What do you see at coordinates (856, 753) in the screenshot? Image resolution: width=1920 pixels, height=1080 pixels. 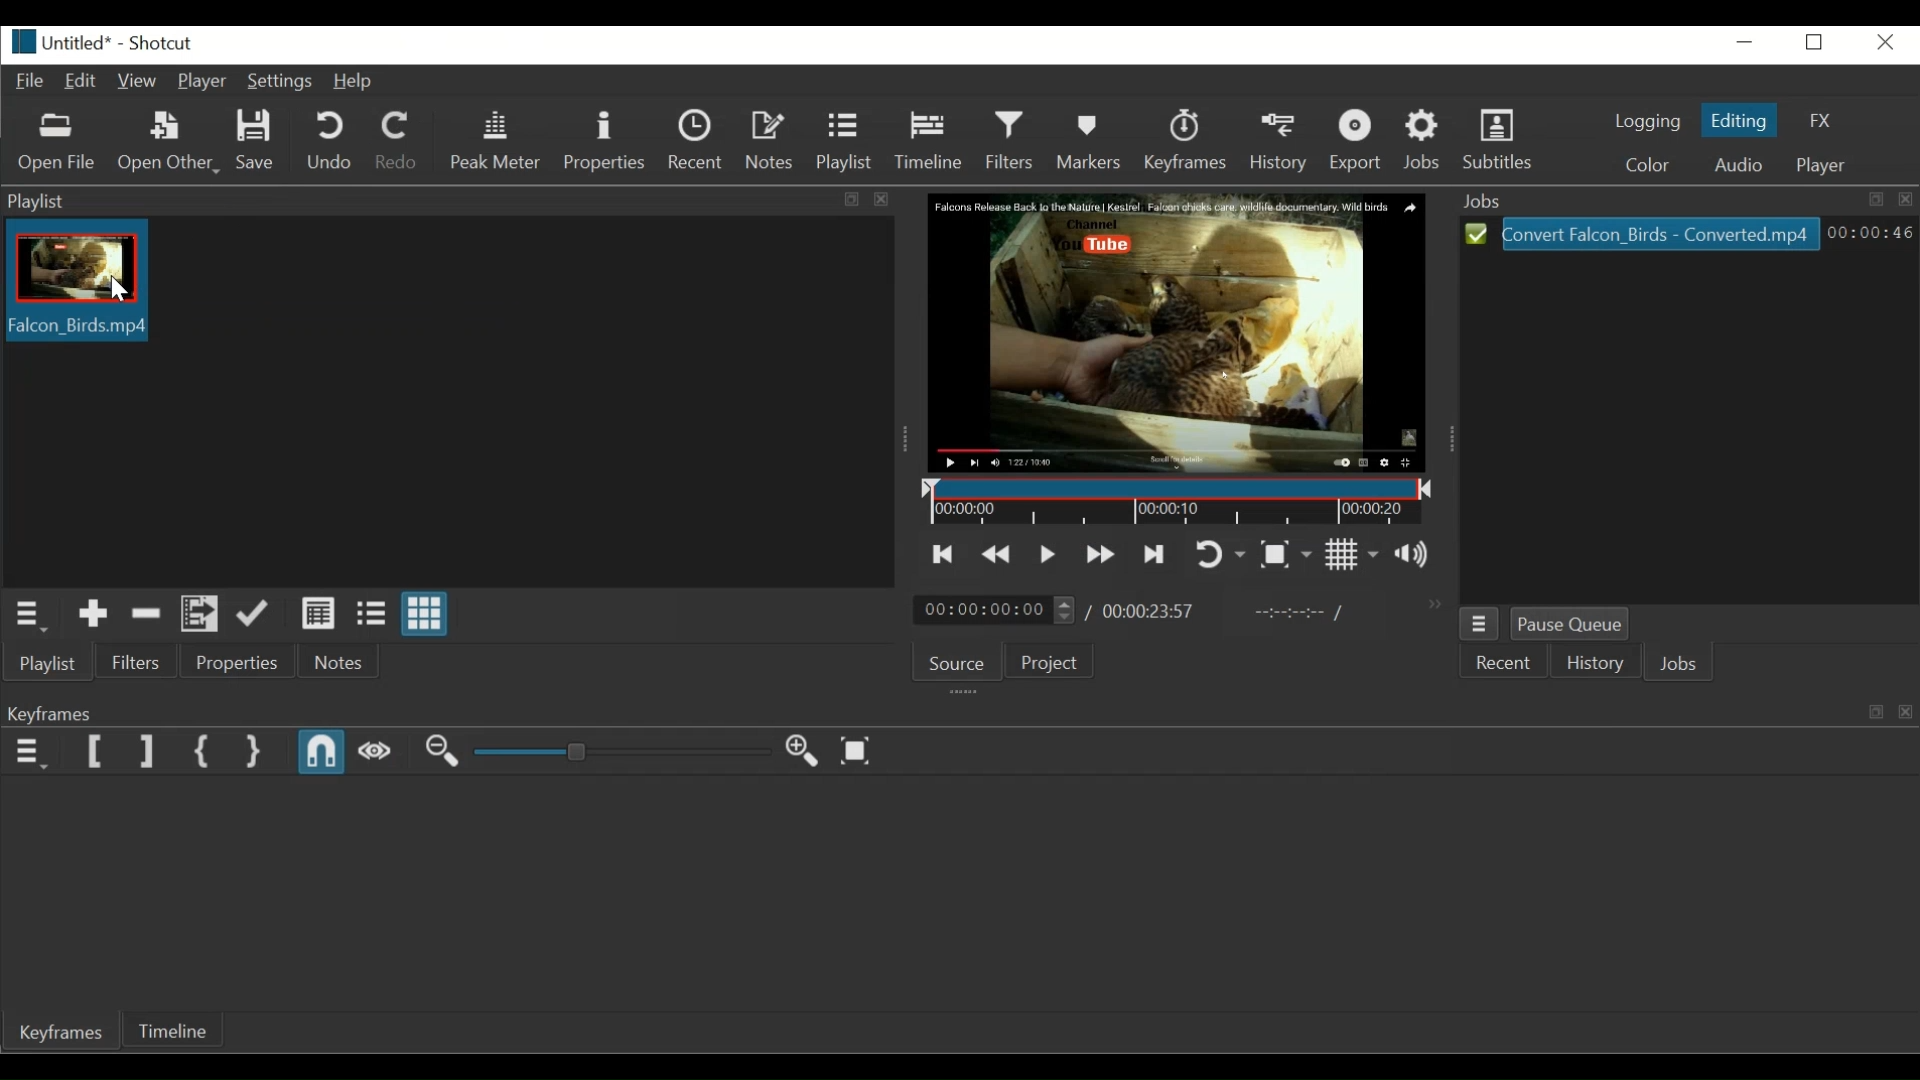 I see `Zoom keyframe to fit` at bounding box center [856, 753].